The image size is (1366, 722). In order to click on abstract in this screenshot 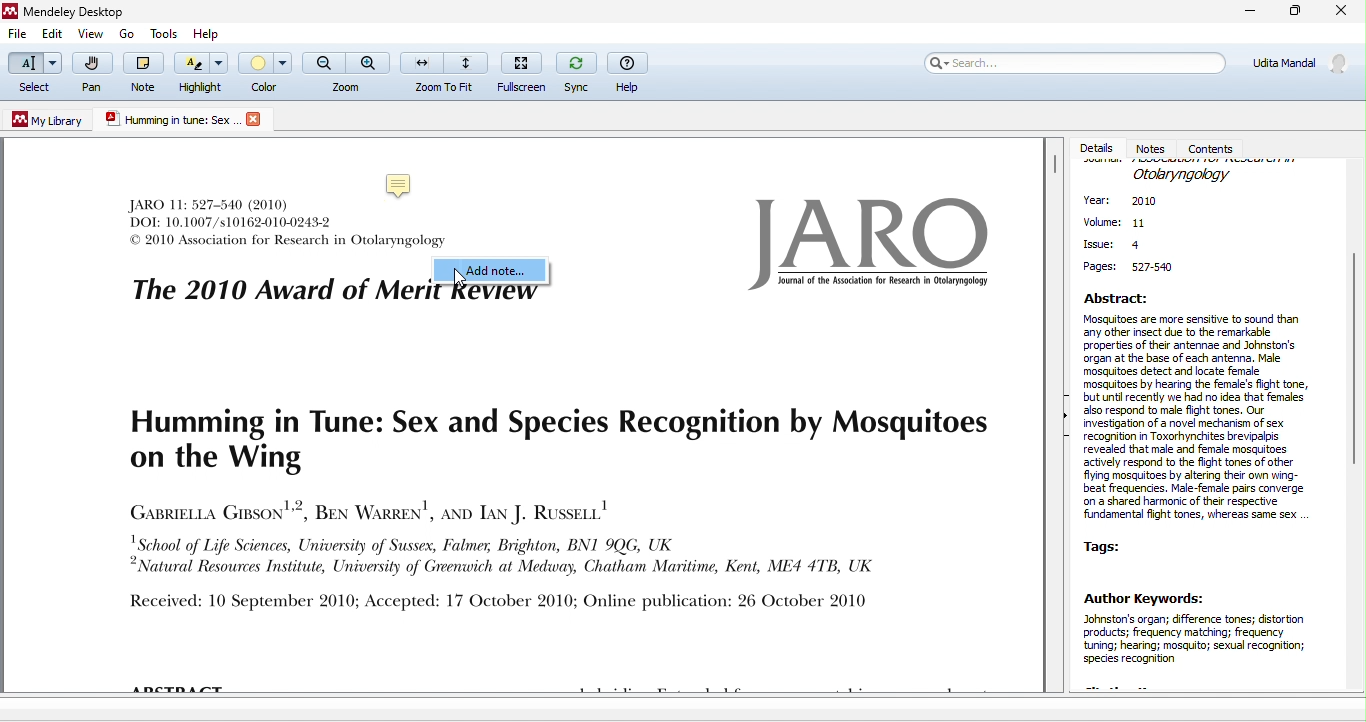, I will do `click(1201, 408)`.